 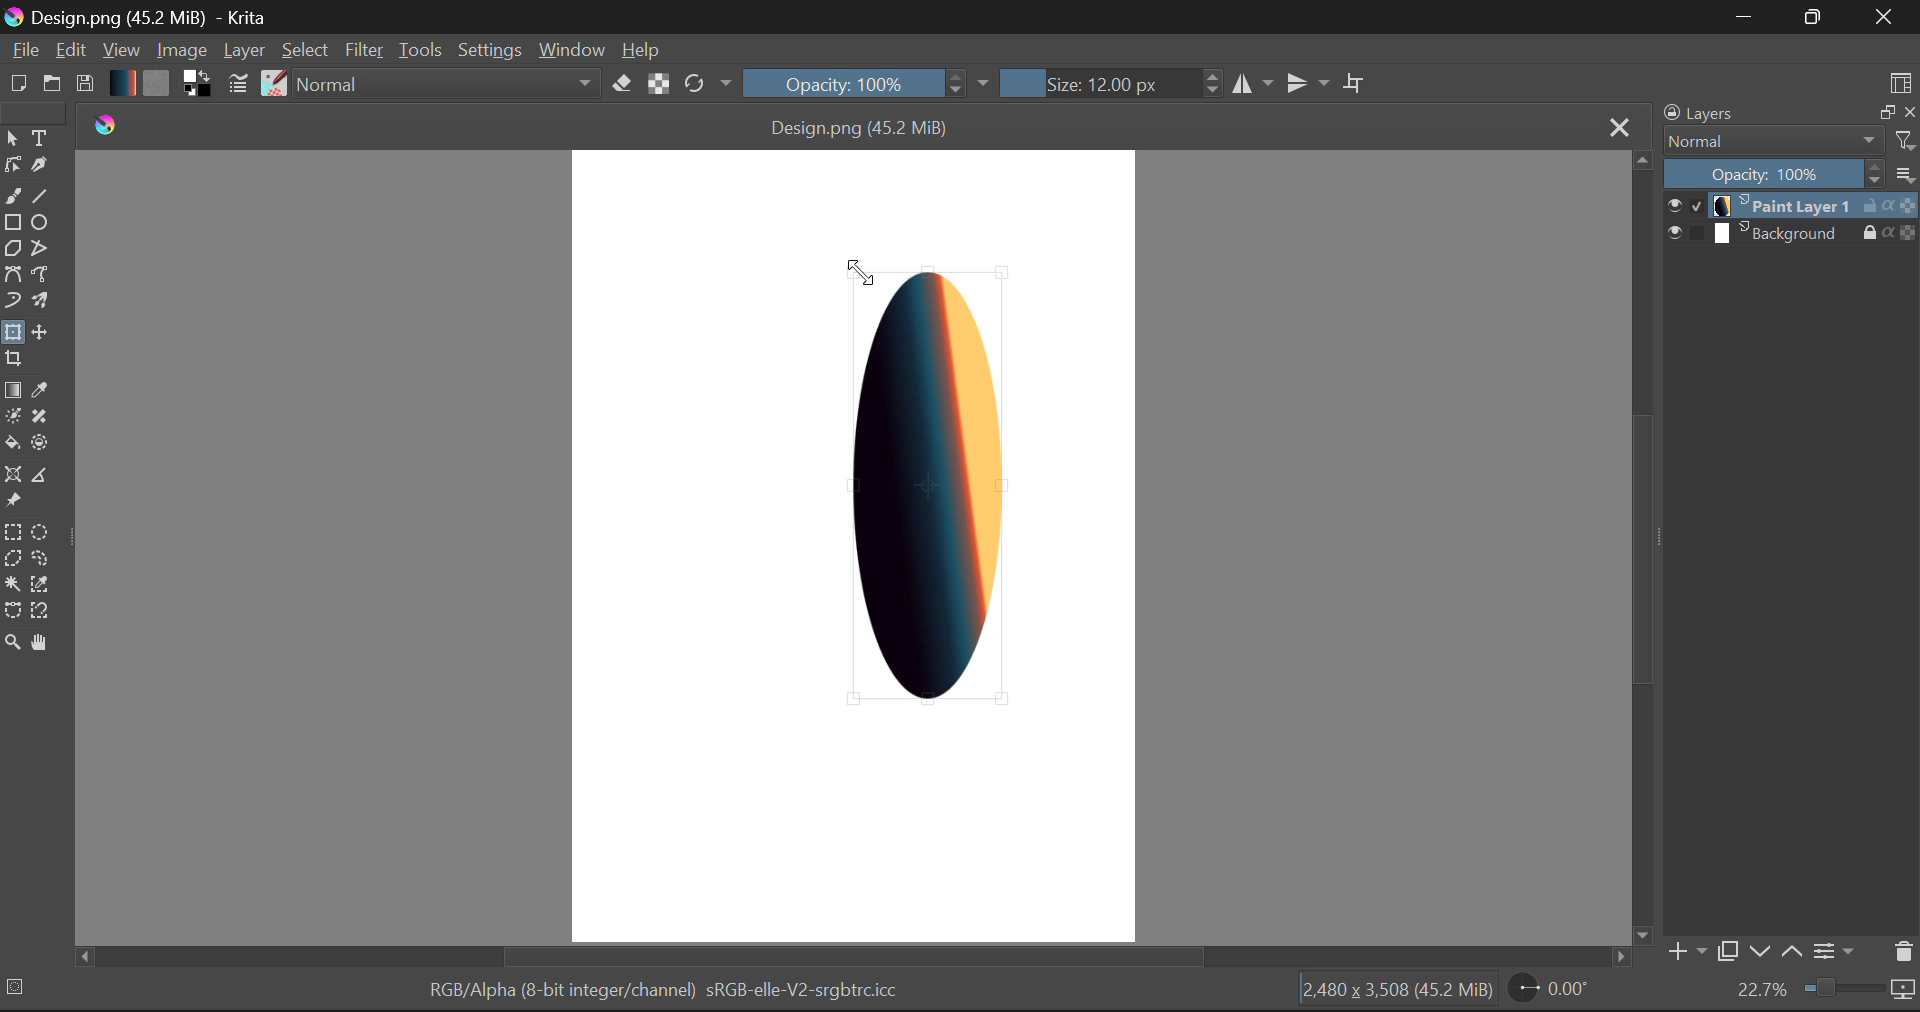 I want to click on Circular Selection, so click(x=38, y=531).